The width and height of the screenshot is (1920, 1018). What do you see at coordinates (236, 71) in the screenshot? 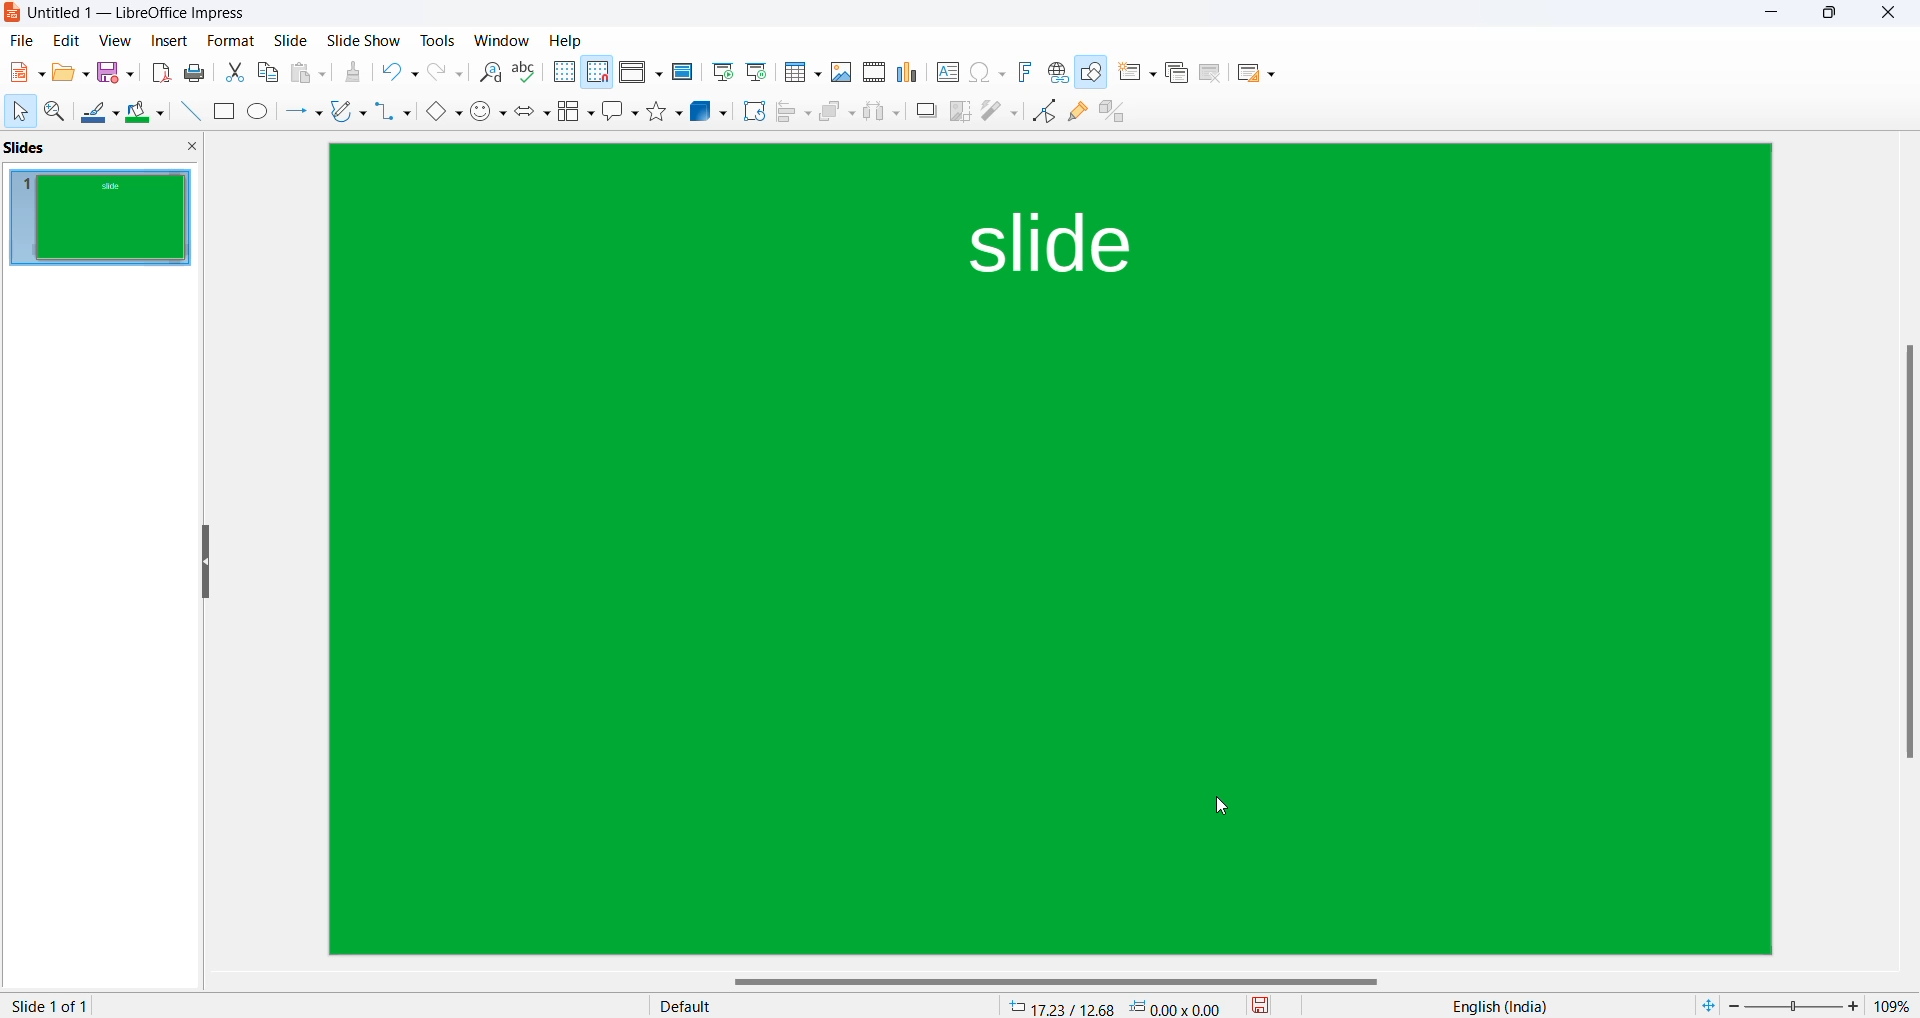
I see `cut` at bounding box center [236, 71].